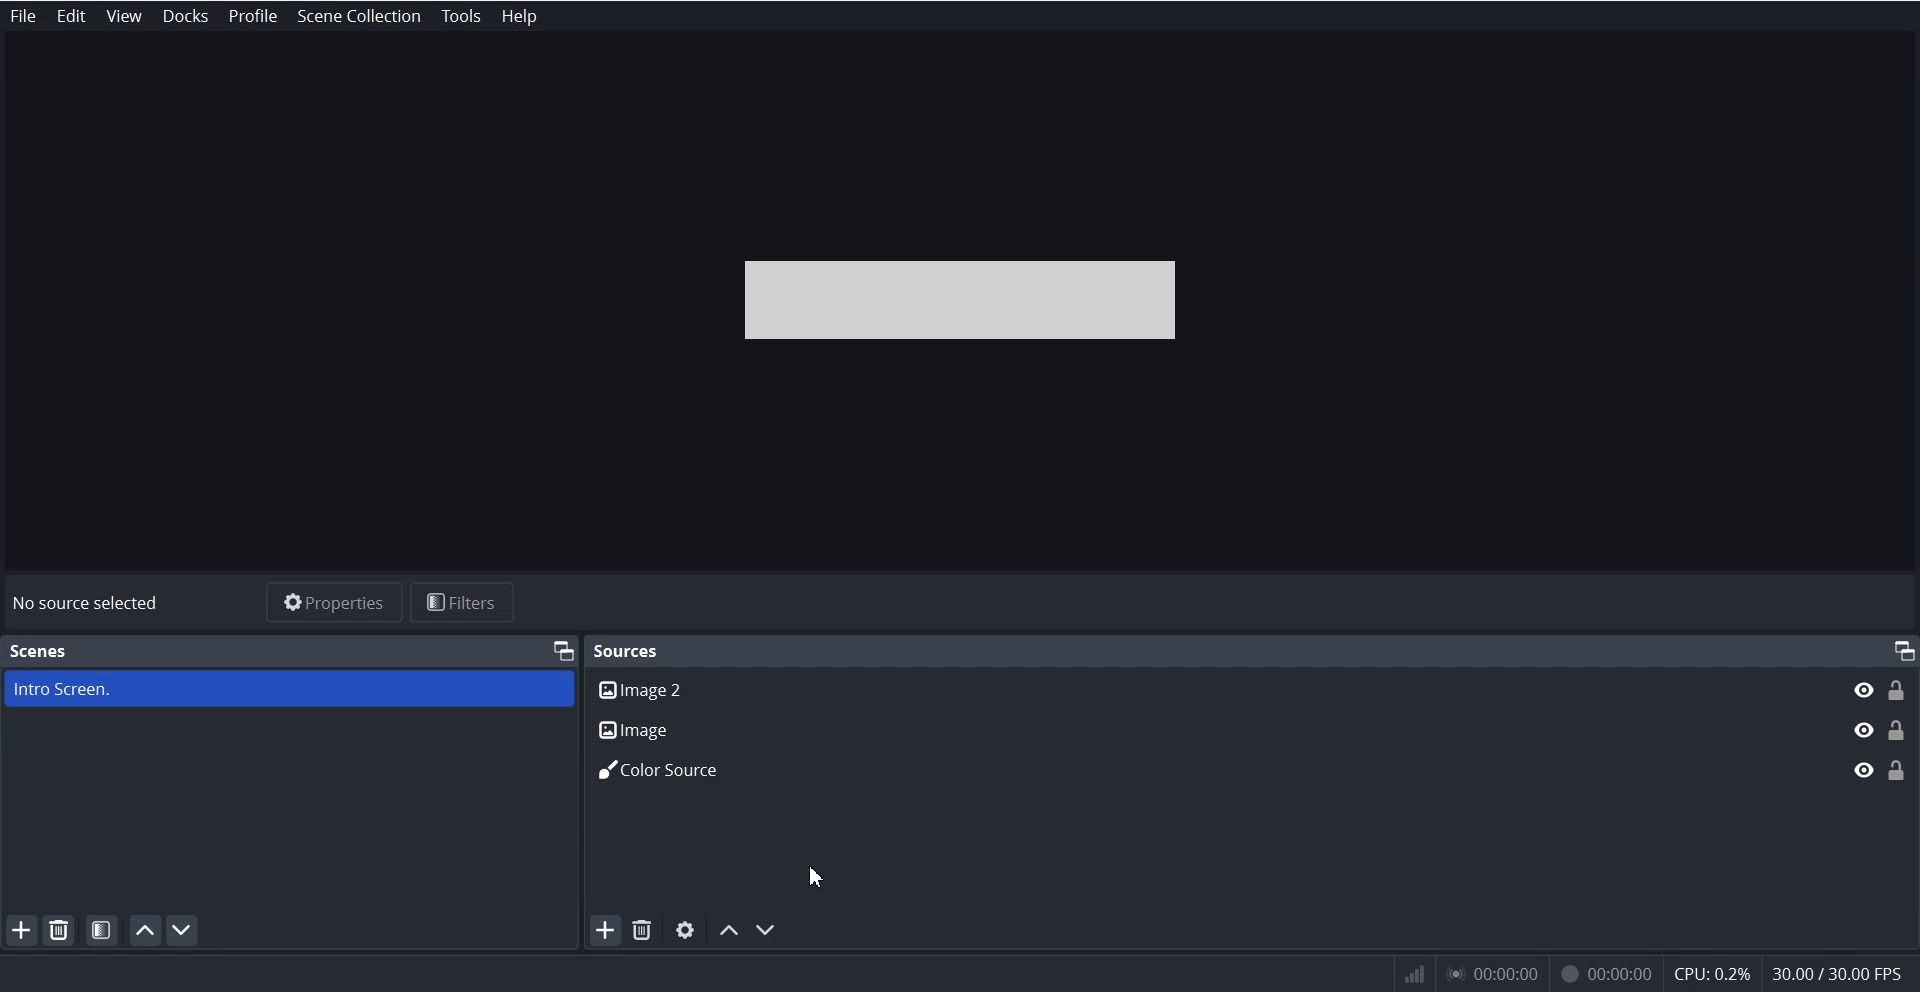 Image resolution: width=1920 pixels, height=992 pixels. I want to click on Lock, so click(1898, 727).